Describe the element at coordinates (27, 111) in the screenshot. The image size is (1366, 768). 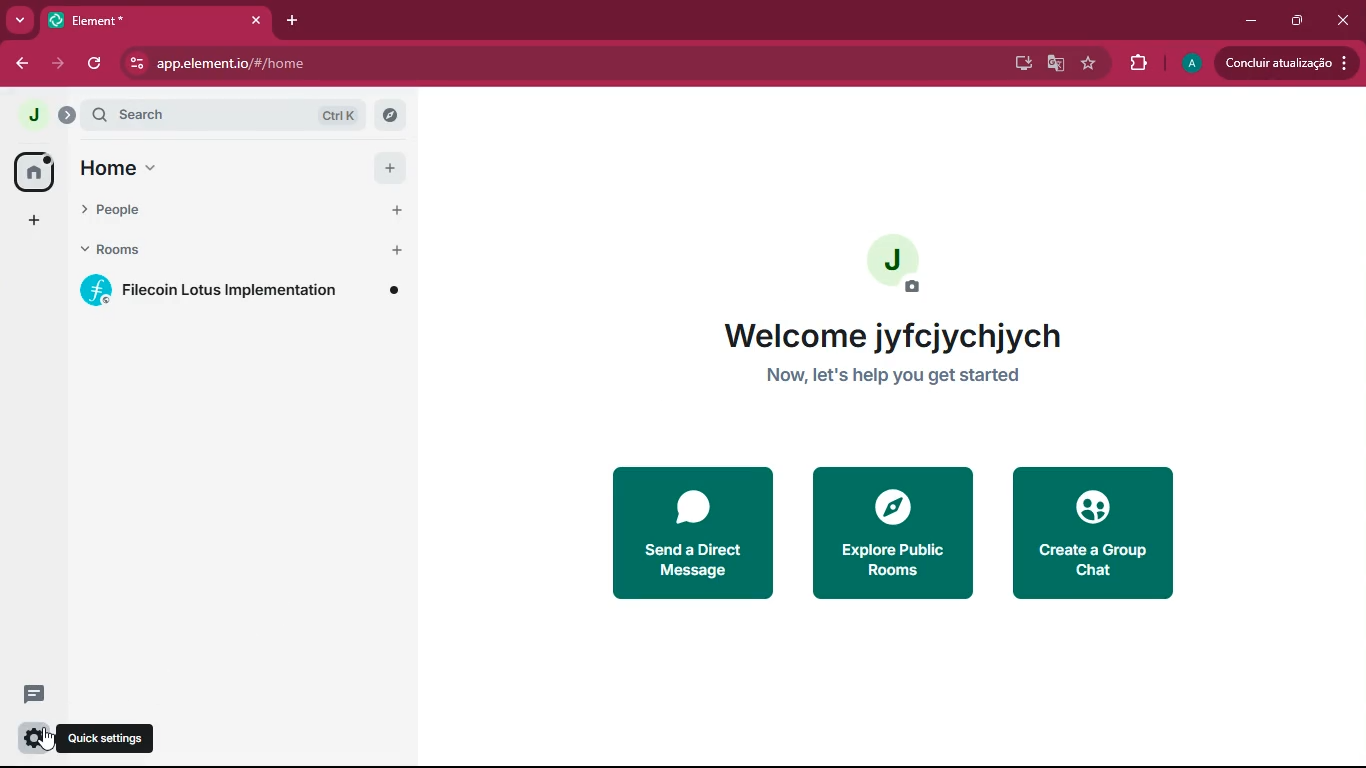
I see `profile picture` at that location.